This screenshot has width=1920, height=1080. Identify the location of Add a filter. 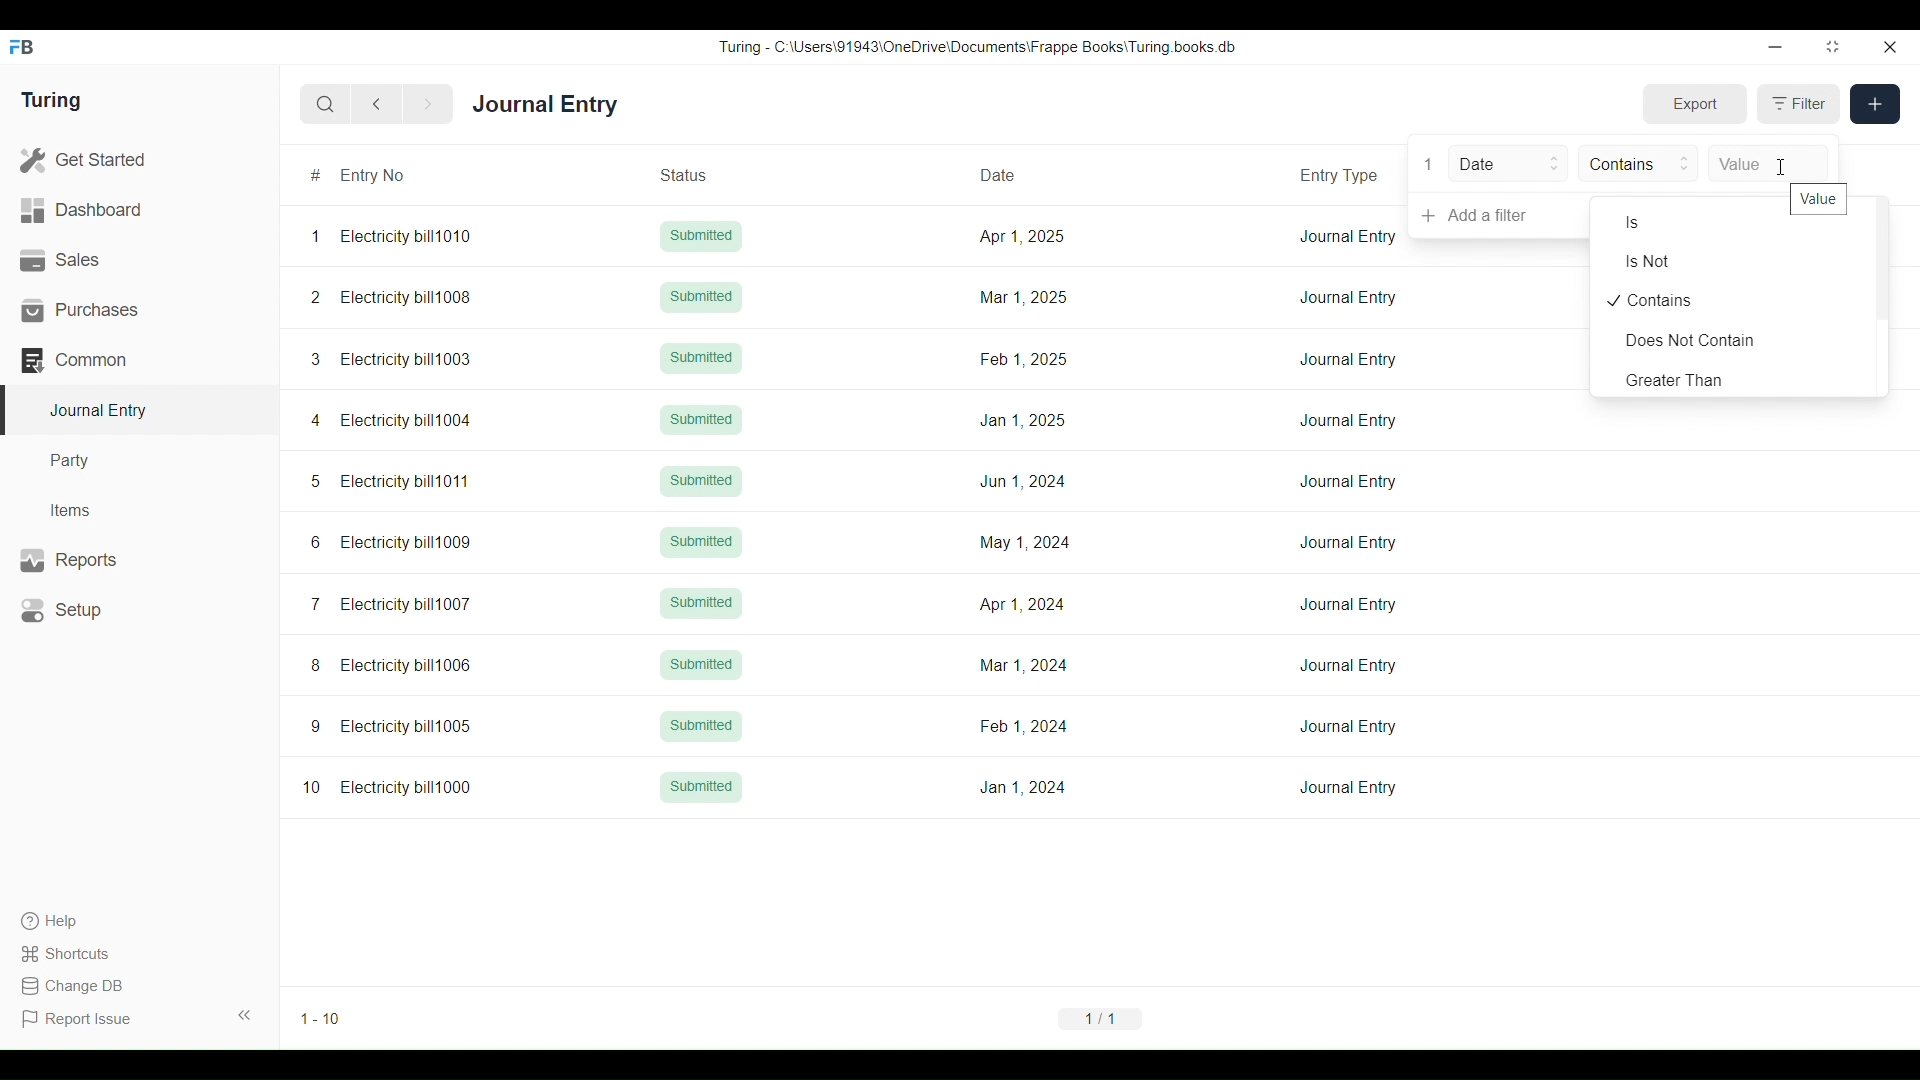
(1499, 216).